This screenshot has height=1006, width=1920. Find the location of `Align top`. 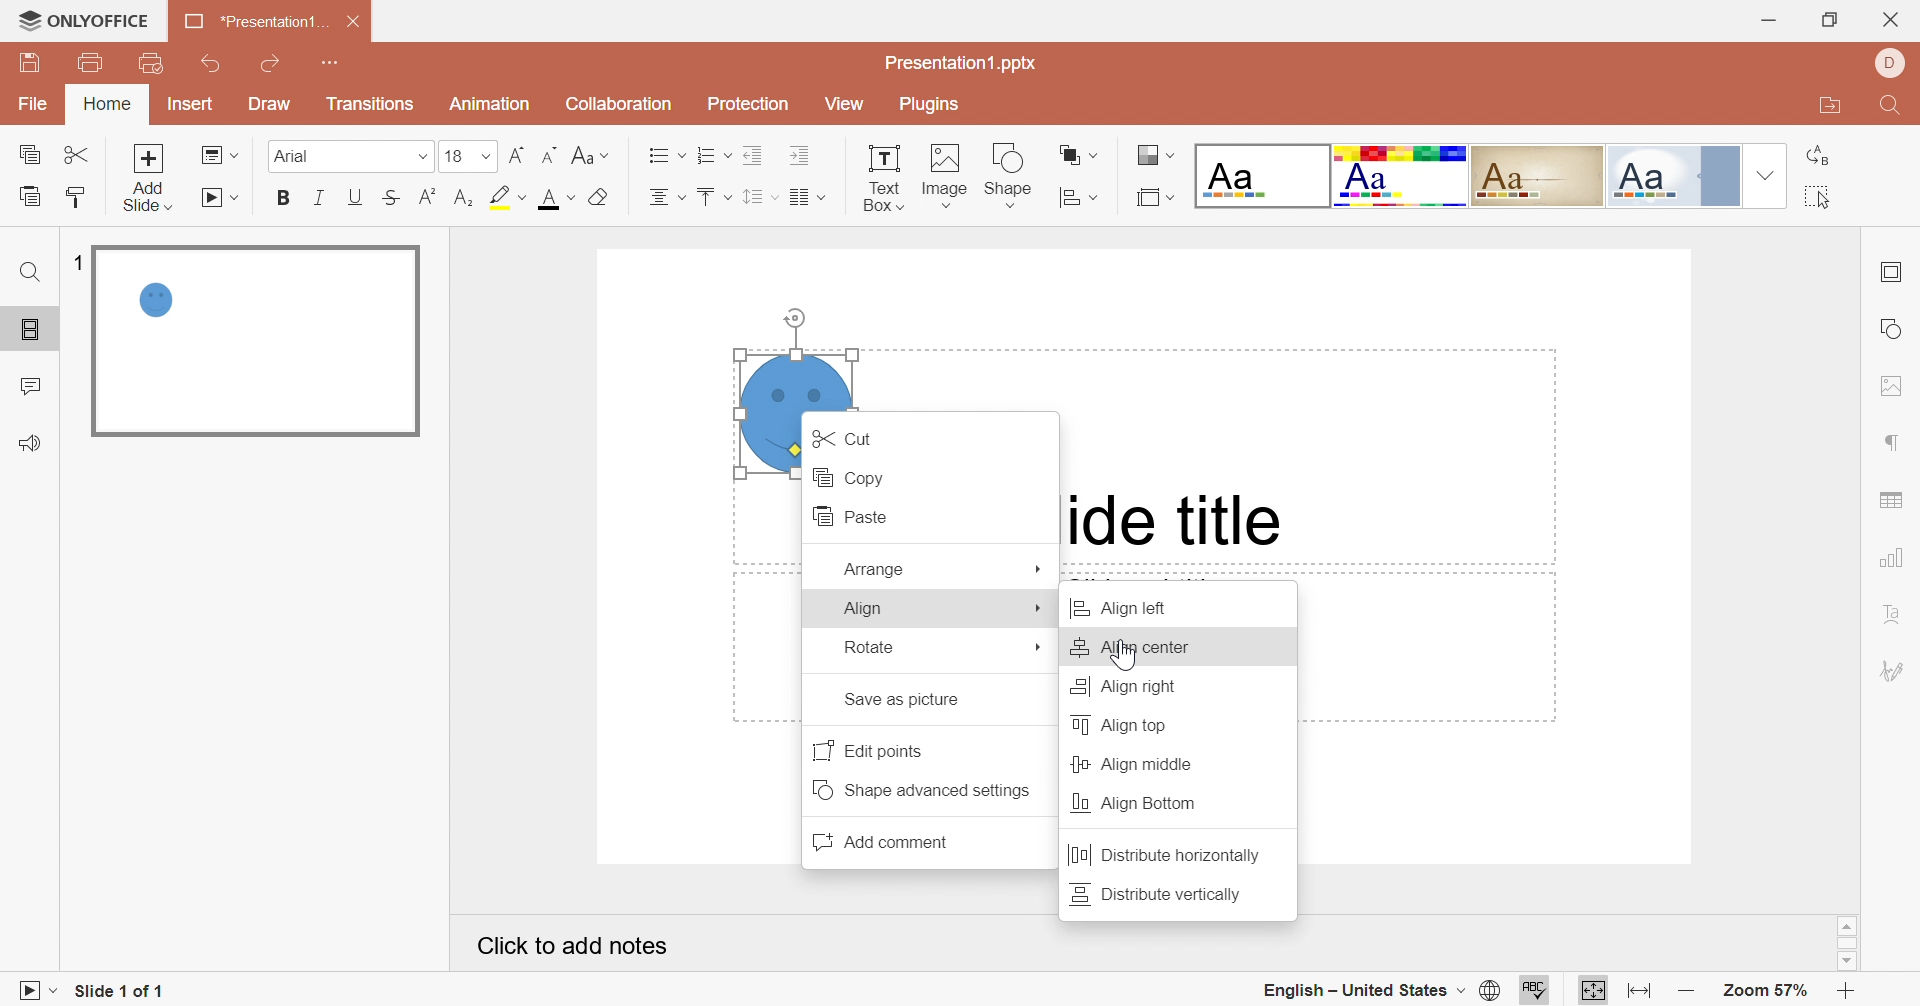

Align top is located at coordinates (1126, 724).